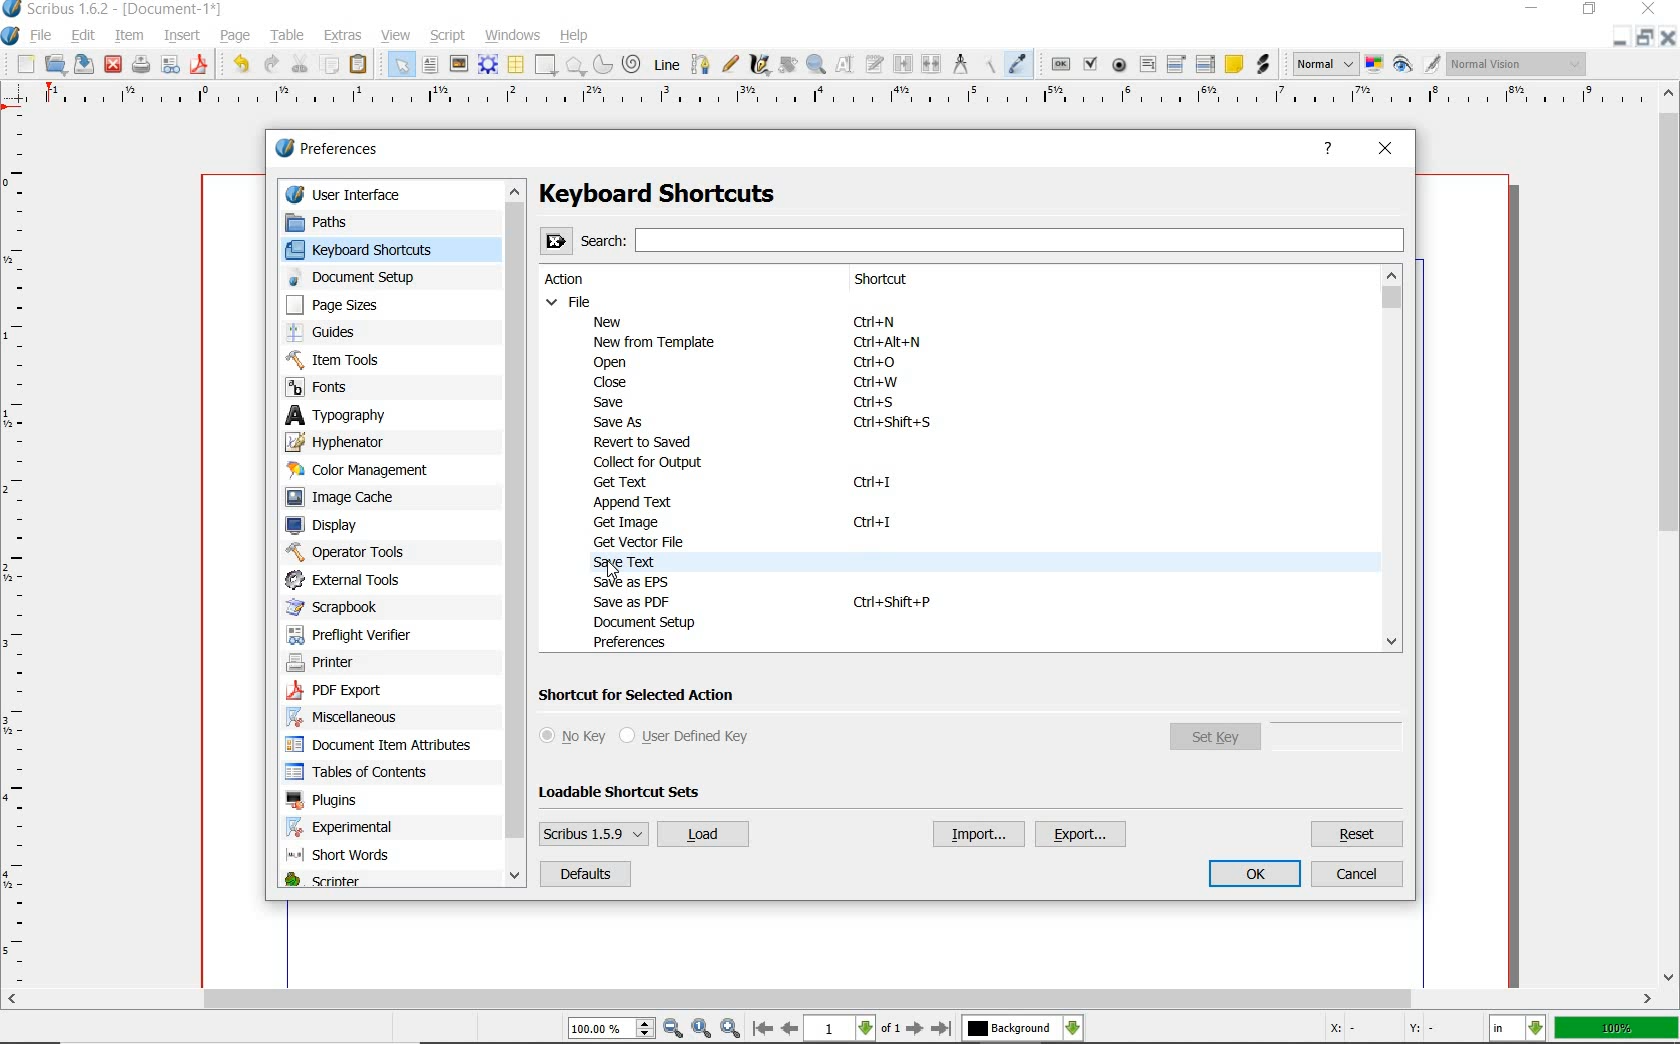 This screenshot has height=1044, width=1680. I want to click on tables of contents, so click(366, 773).